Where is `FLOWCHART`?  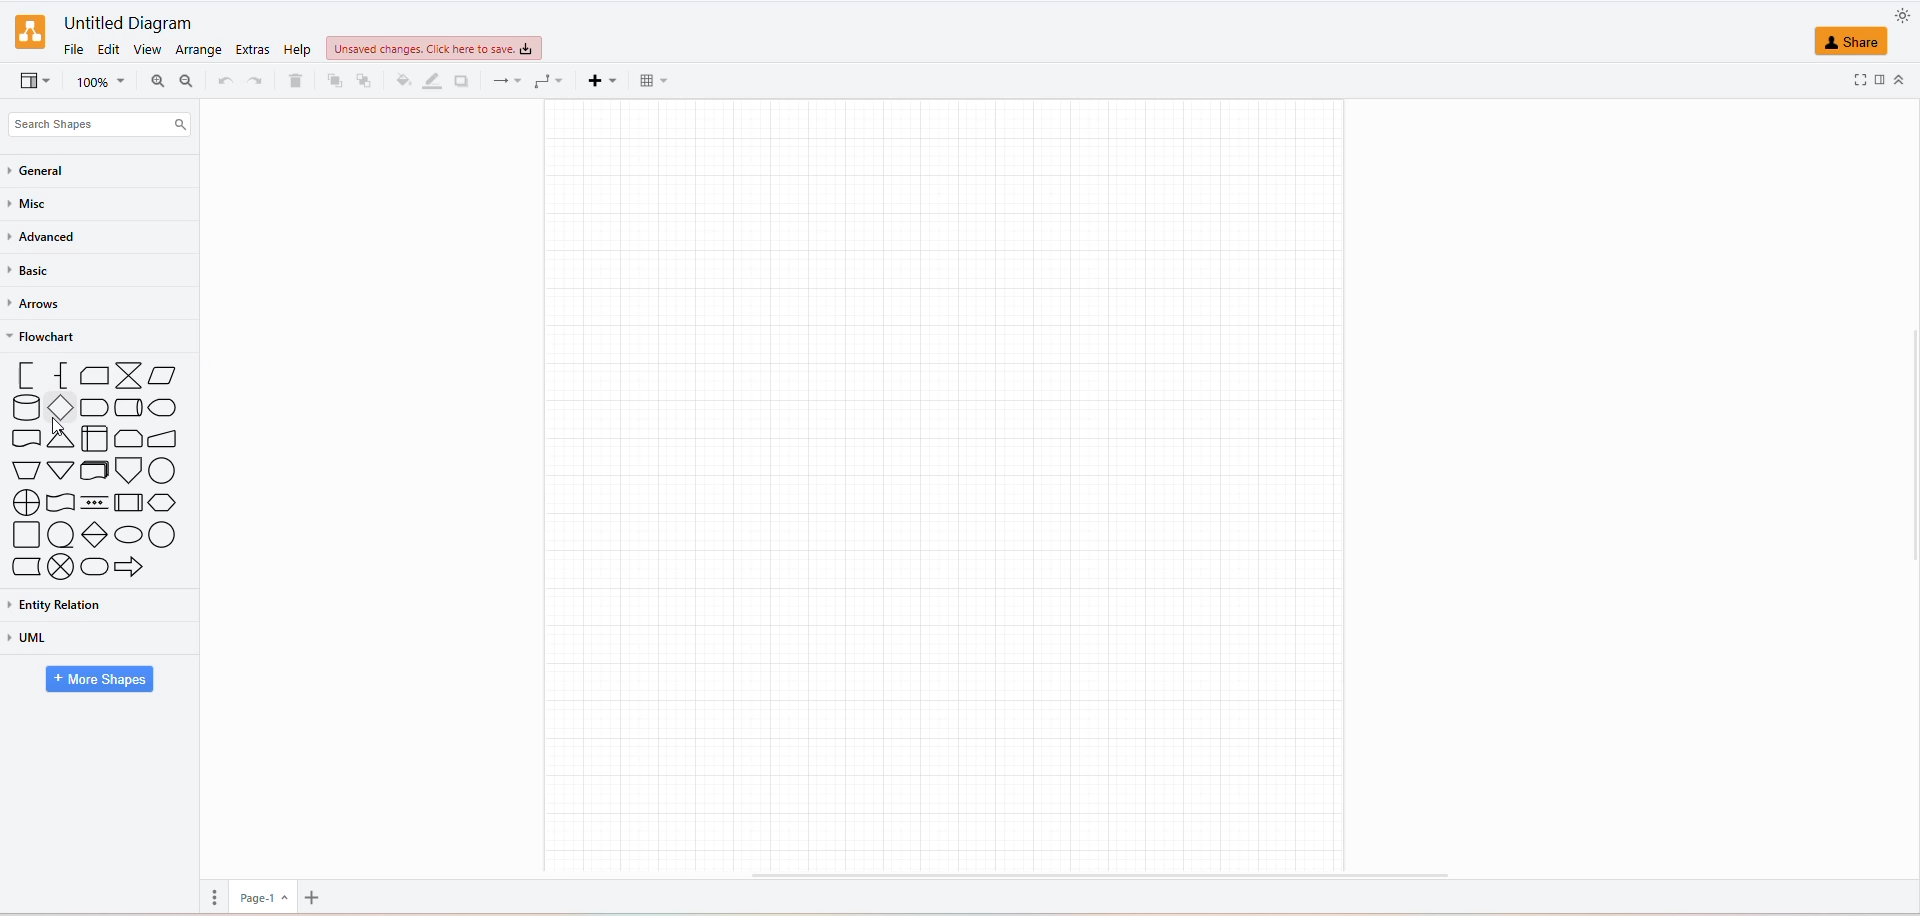
FLOWCHART is located at coordinates (46, 339).